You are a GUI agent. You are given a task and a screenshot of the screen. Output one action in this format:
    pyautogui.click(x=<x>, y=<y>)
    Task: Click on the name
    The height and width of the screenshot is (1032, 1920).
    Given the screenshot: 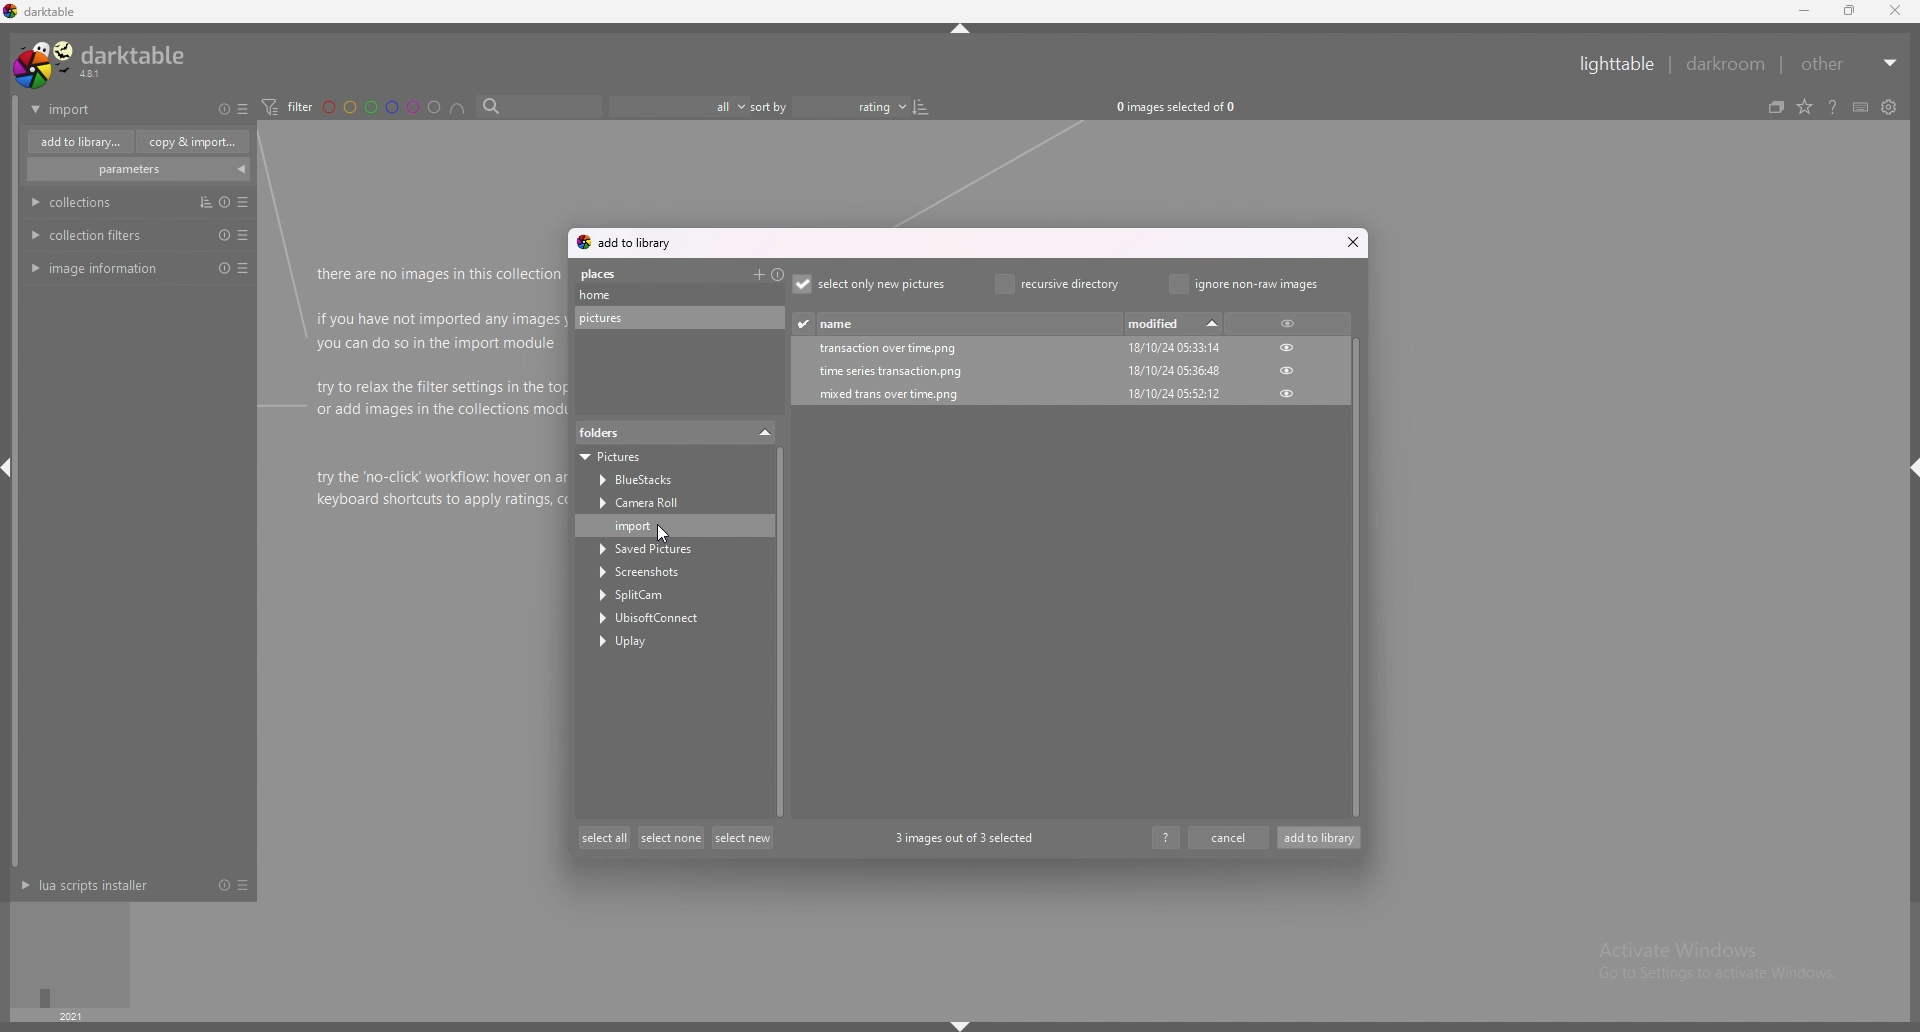 What is the action you would take?
    pyautogui.click(x=970, y=323)
    